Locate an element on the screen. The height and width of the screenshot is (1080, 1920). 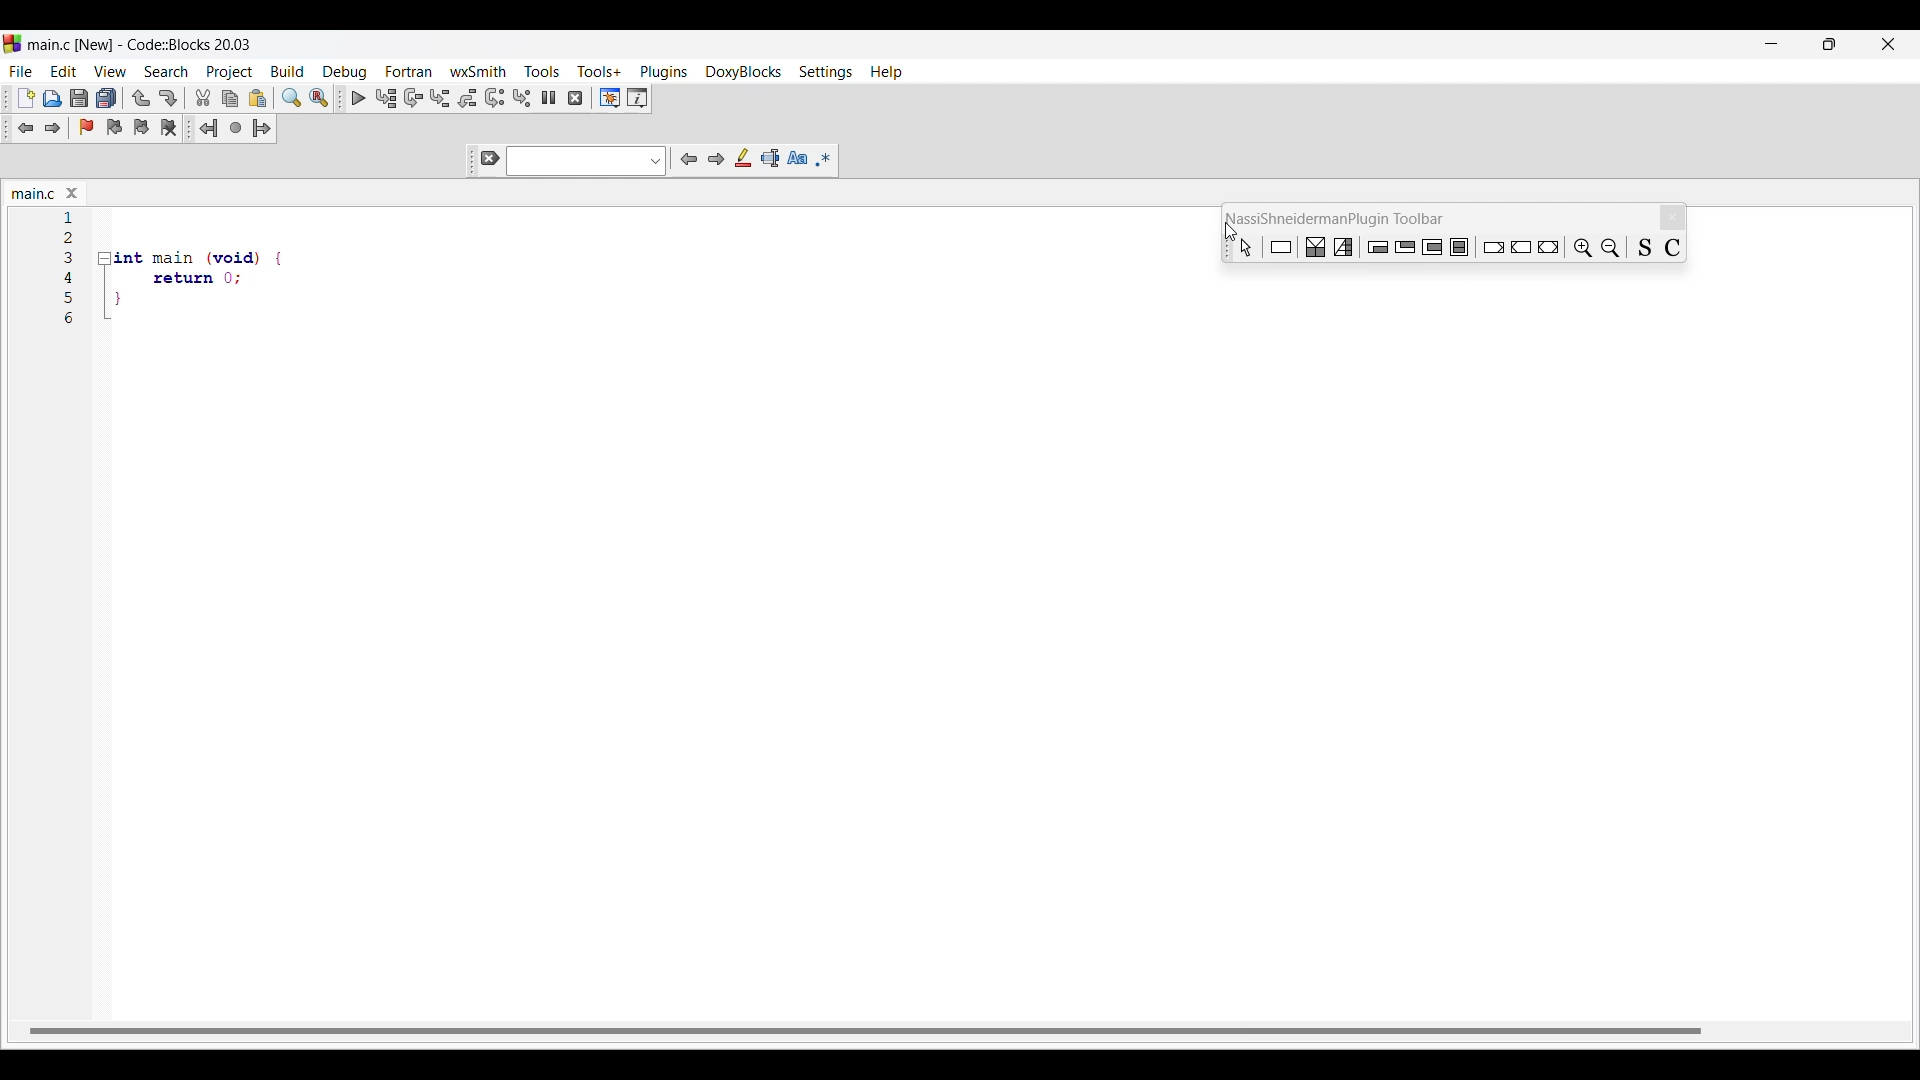
Current code is located at coordinates (70, 217).